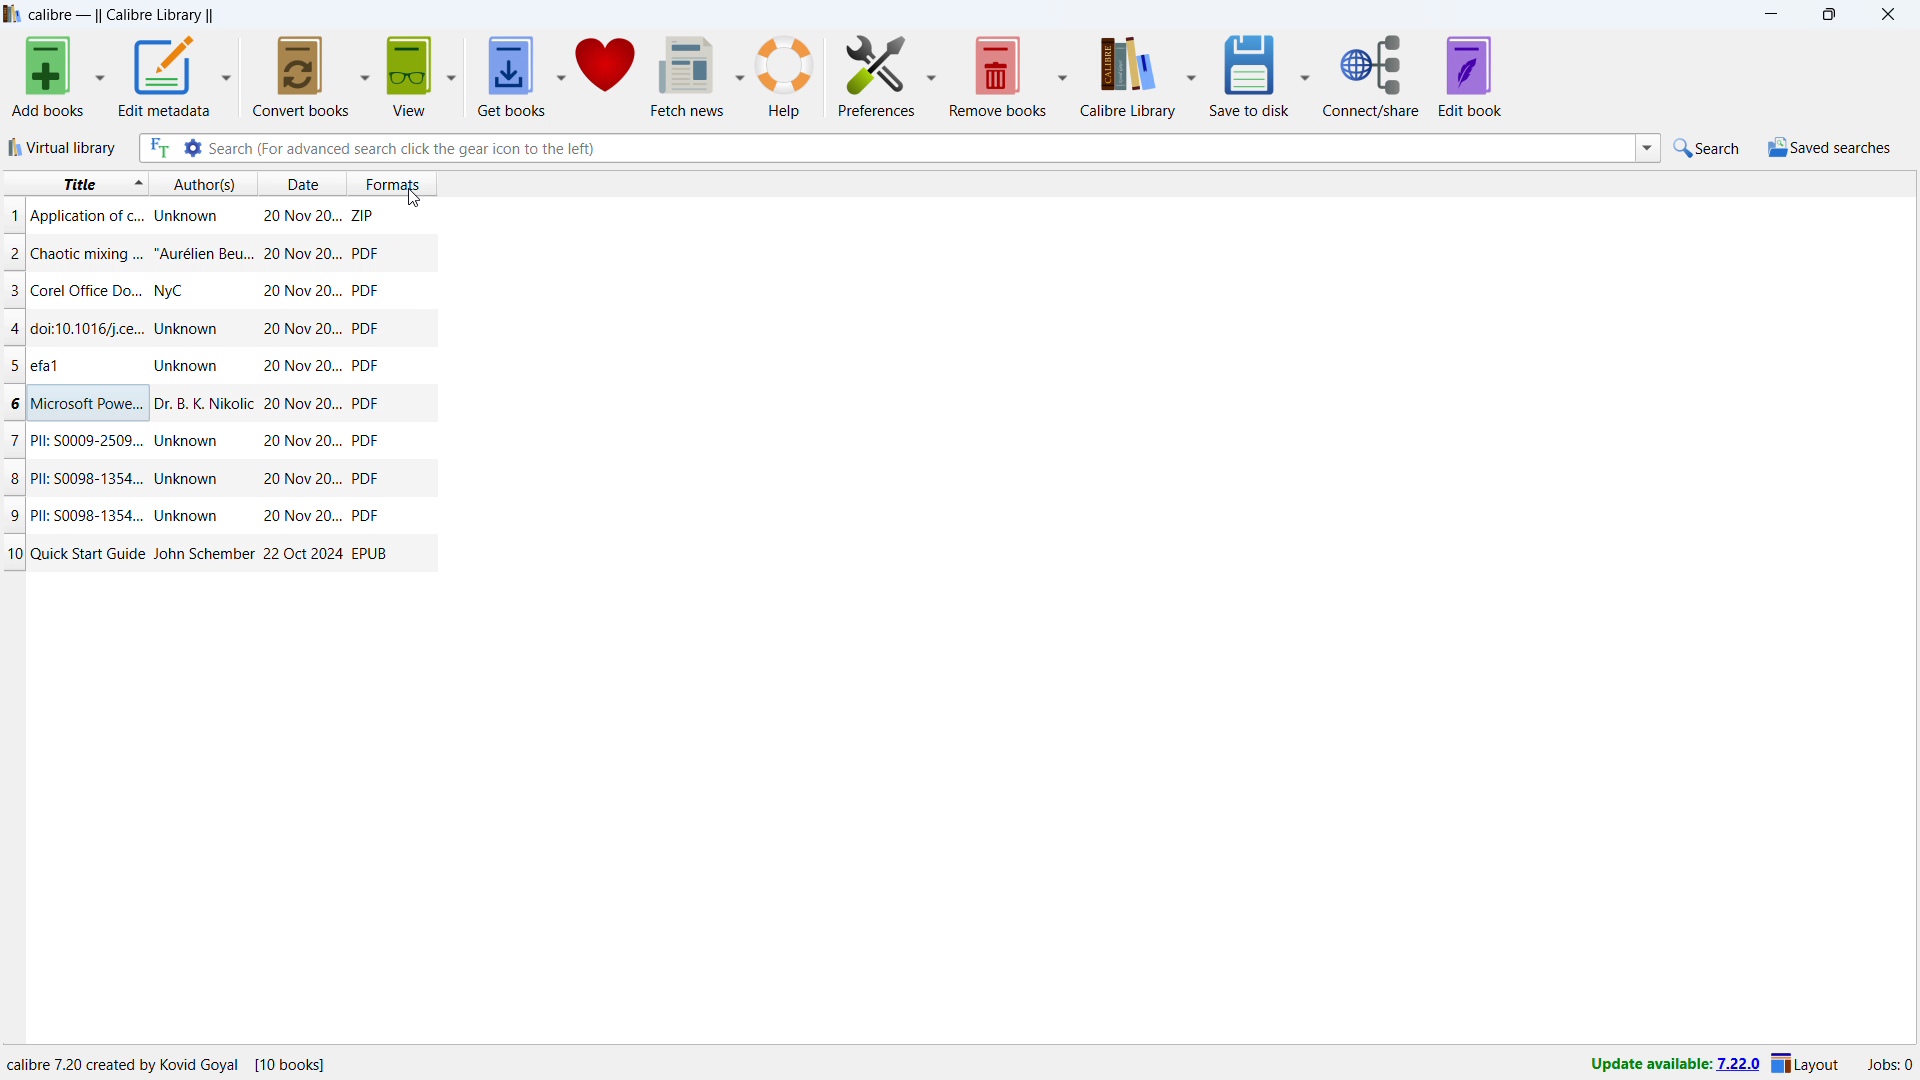 Image resolution: width=1920 pixels, height=1080 pixels. I want to click on convert books, so click(301, 76).